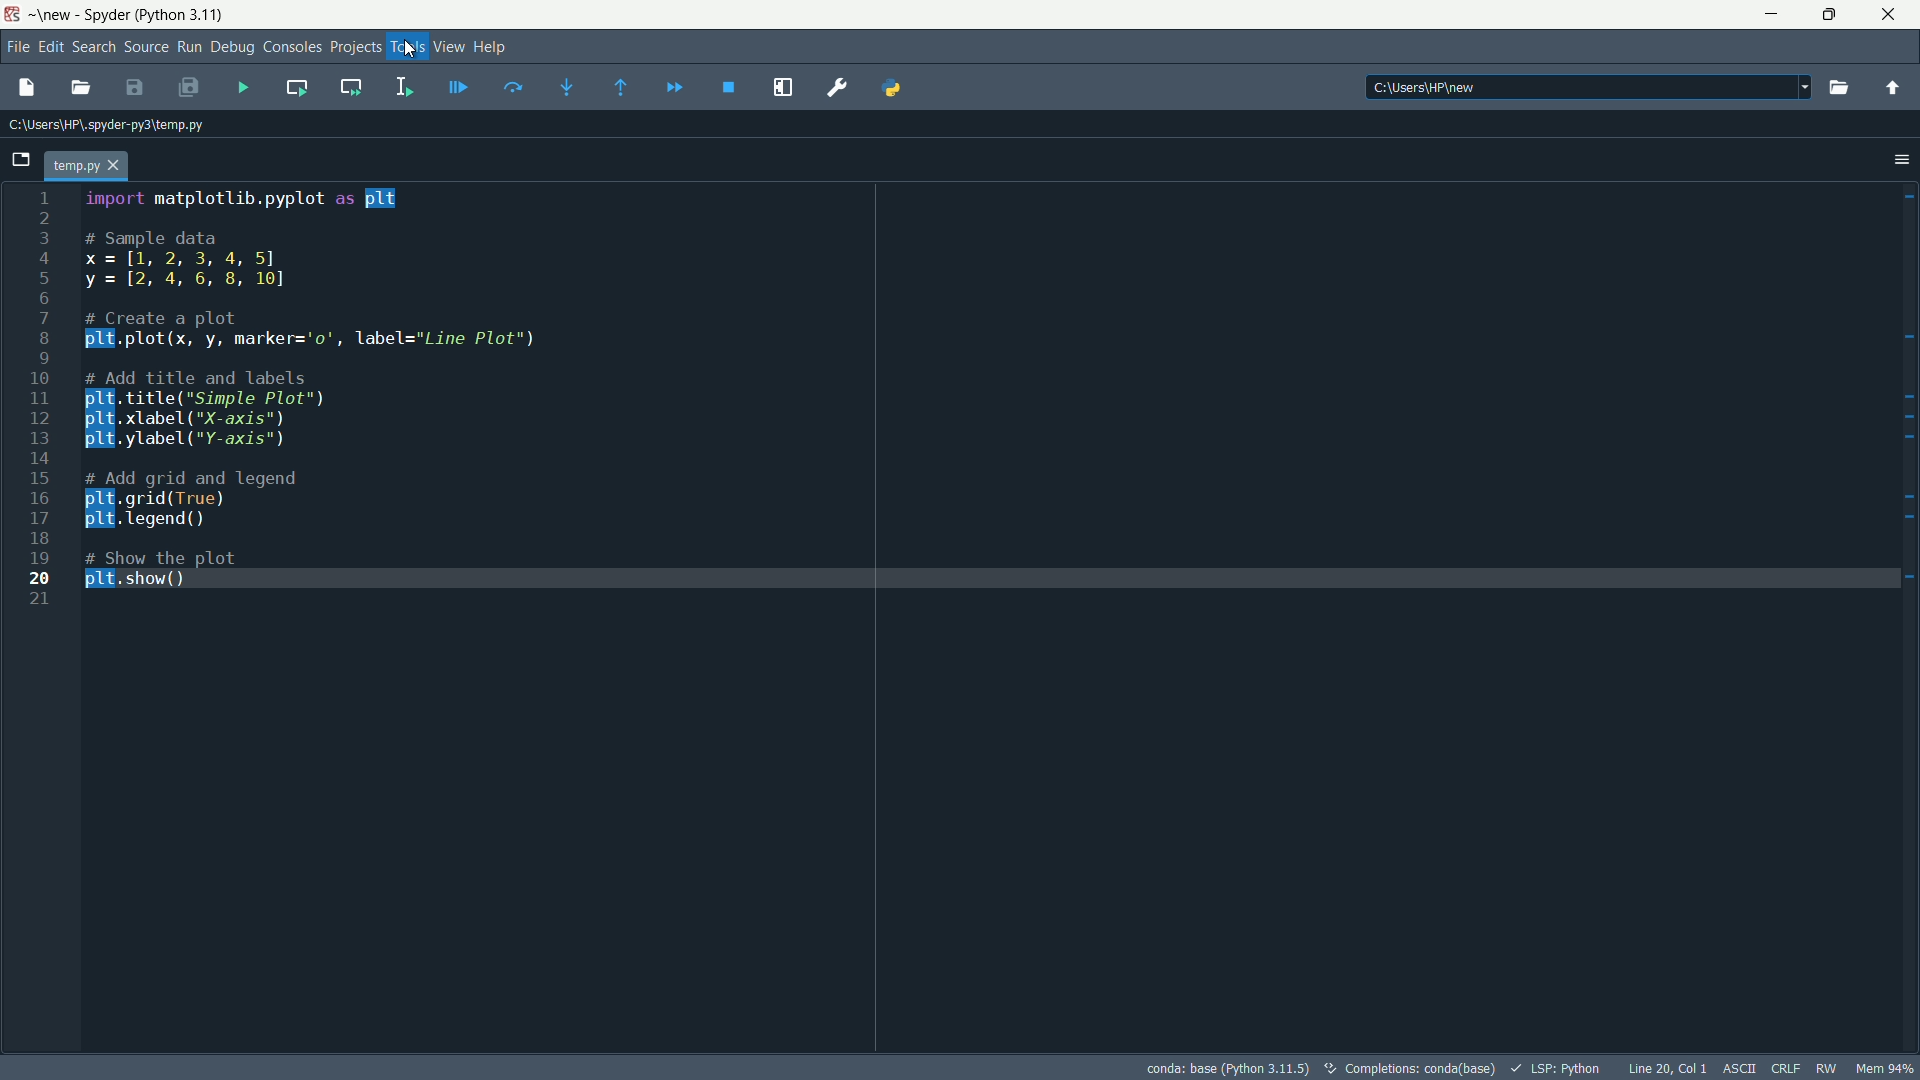  Describe the element at coordinates (1557, 1069) in the screenshot. I see `LSP:Python` at that location.